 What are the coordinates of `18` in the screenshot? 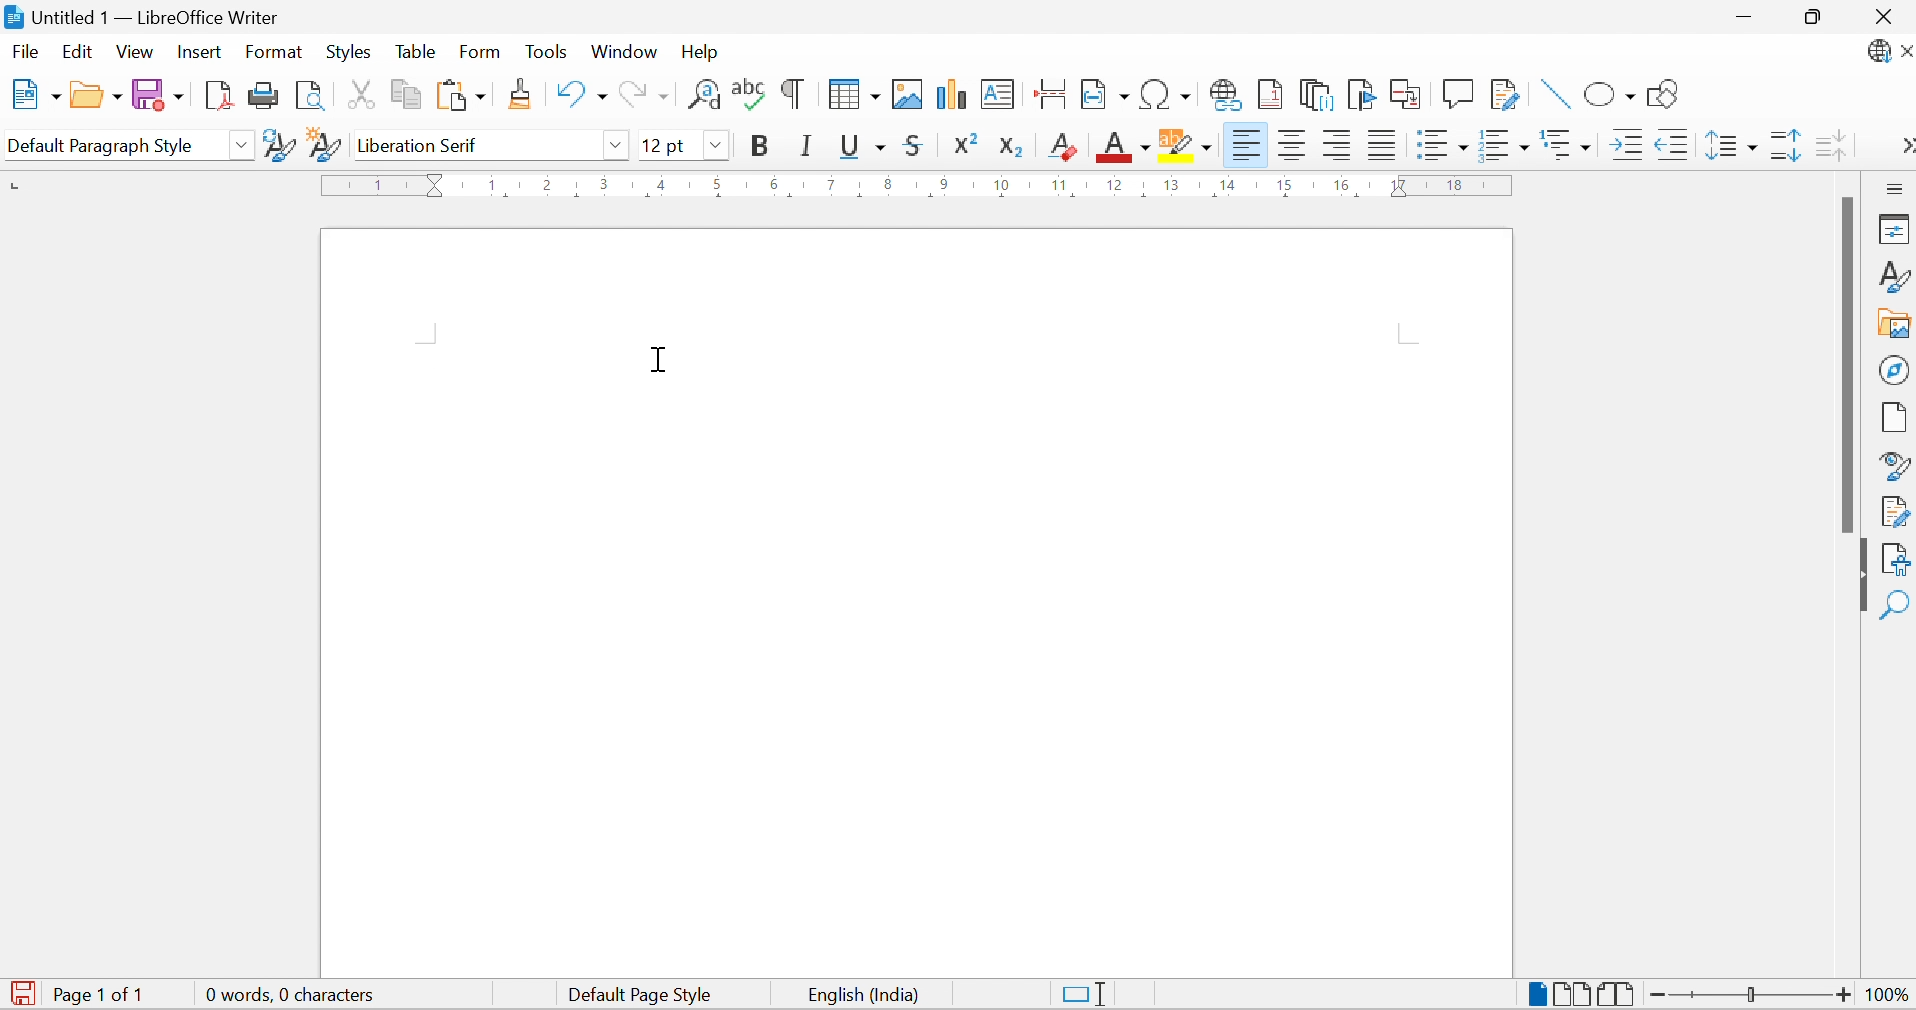 It's located at (1456, 184).